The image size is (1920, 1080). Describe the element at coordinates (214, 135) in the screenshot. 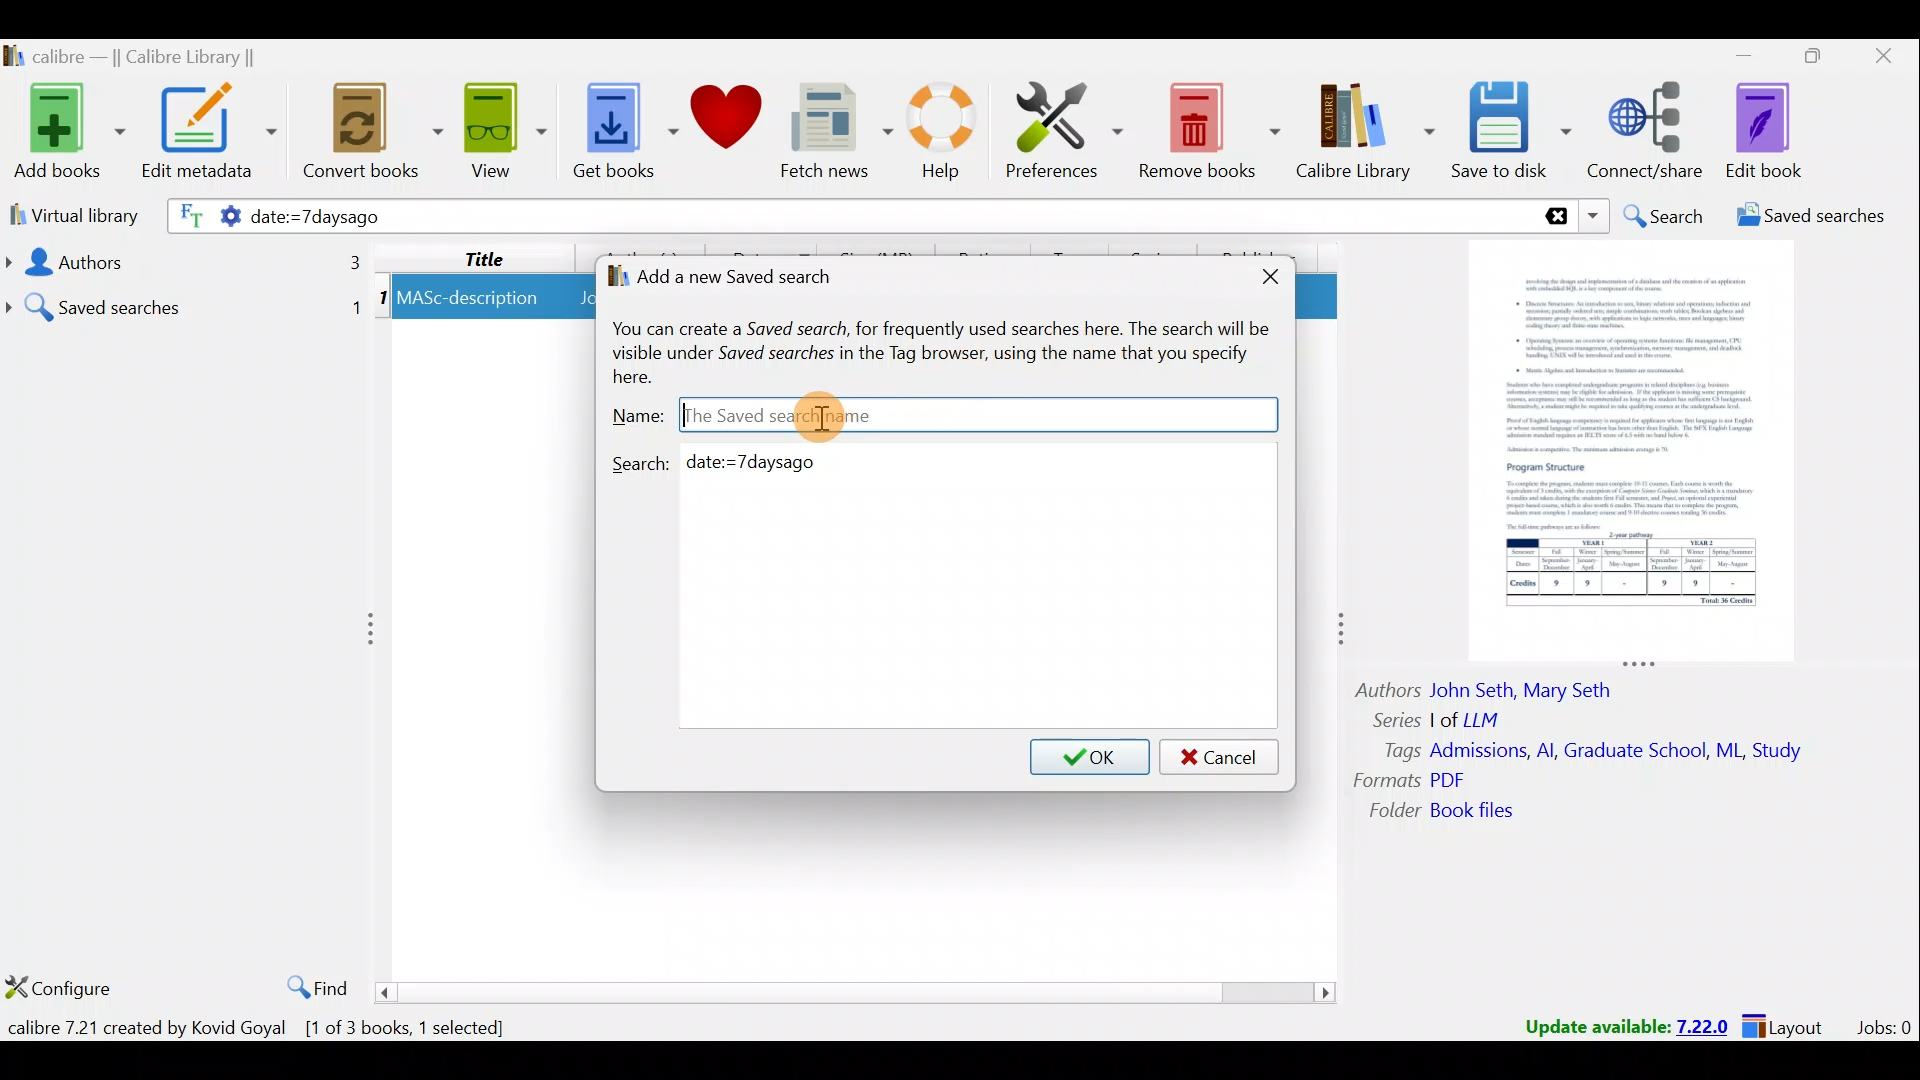

I see `Edit metadata` at that location.